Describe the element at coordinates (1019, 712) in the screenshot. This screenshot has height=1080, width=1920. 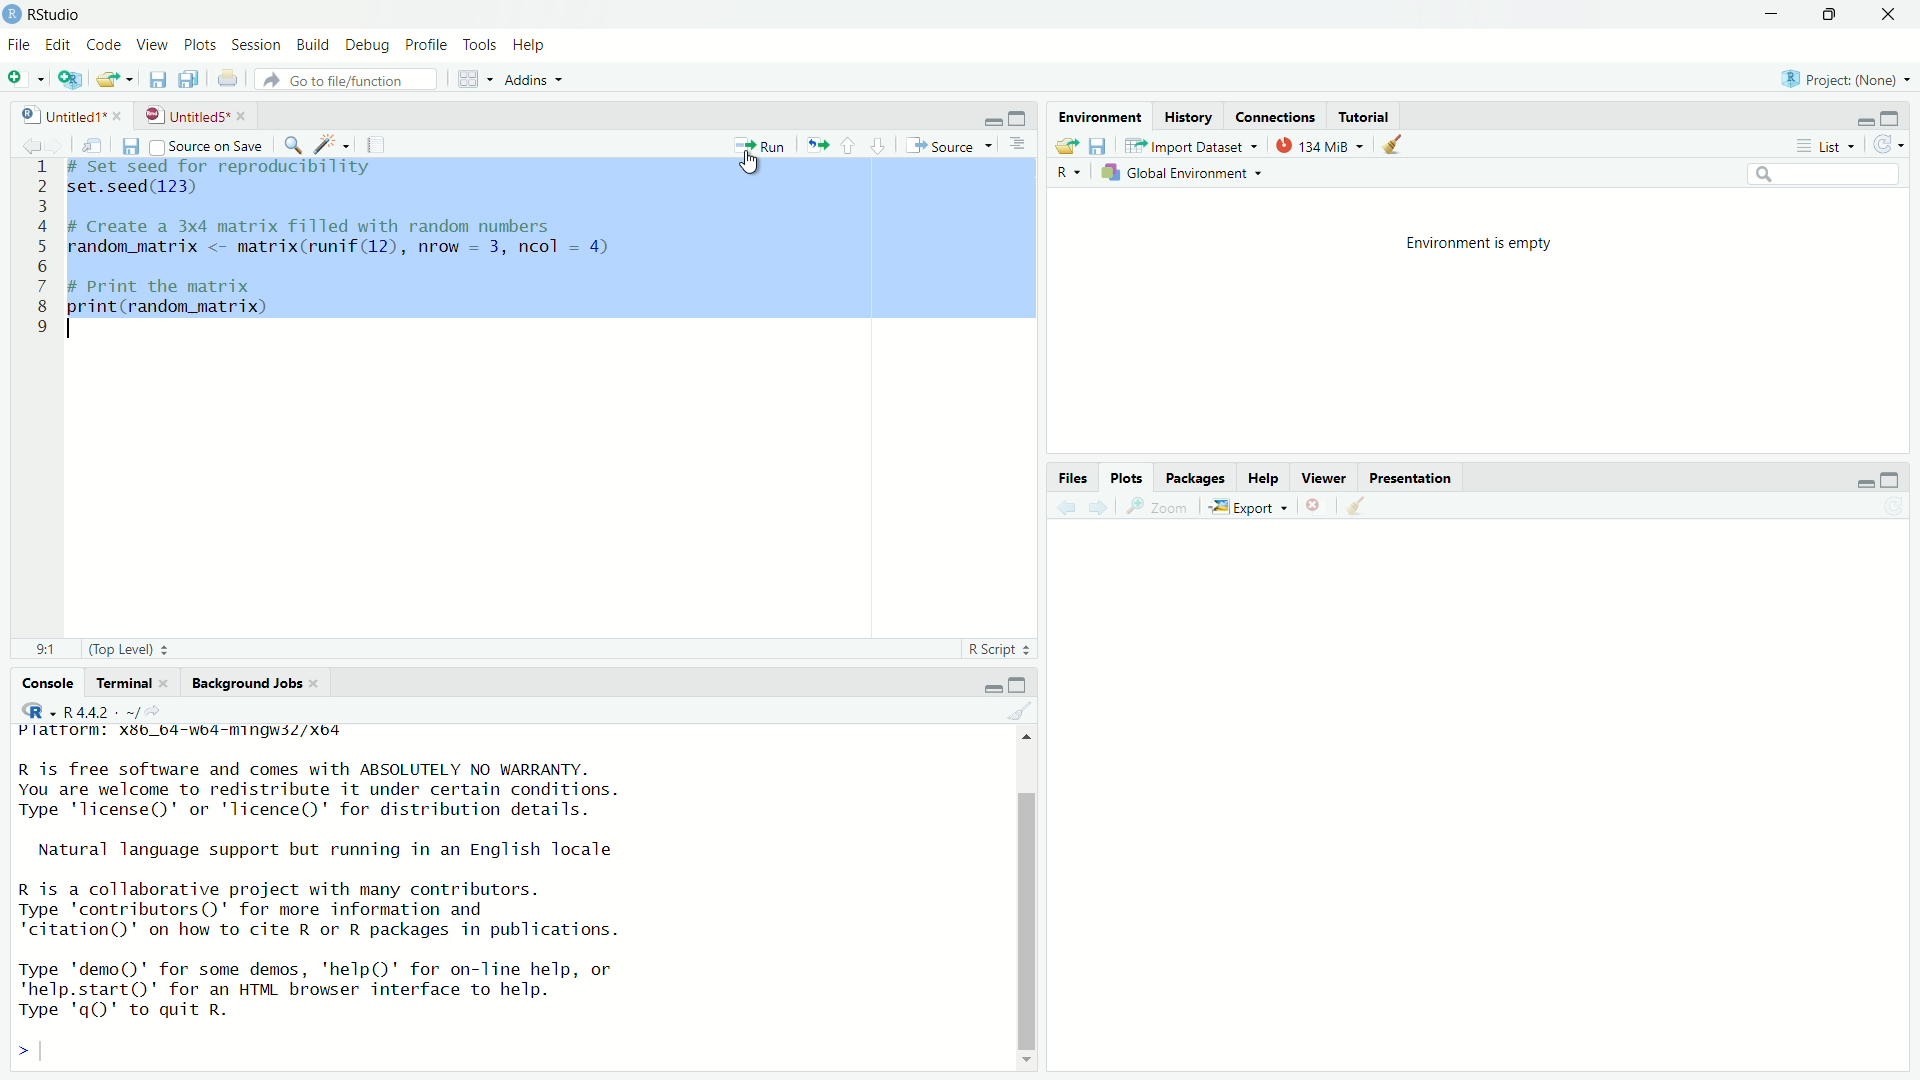
I see `clear` at that location.